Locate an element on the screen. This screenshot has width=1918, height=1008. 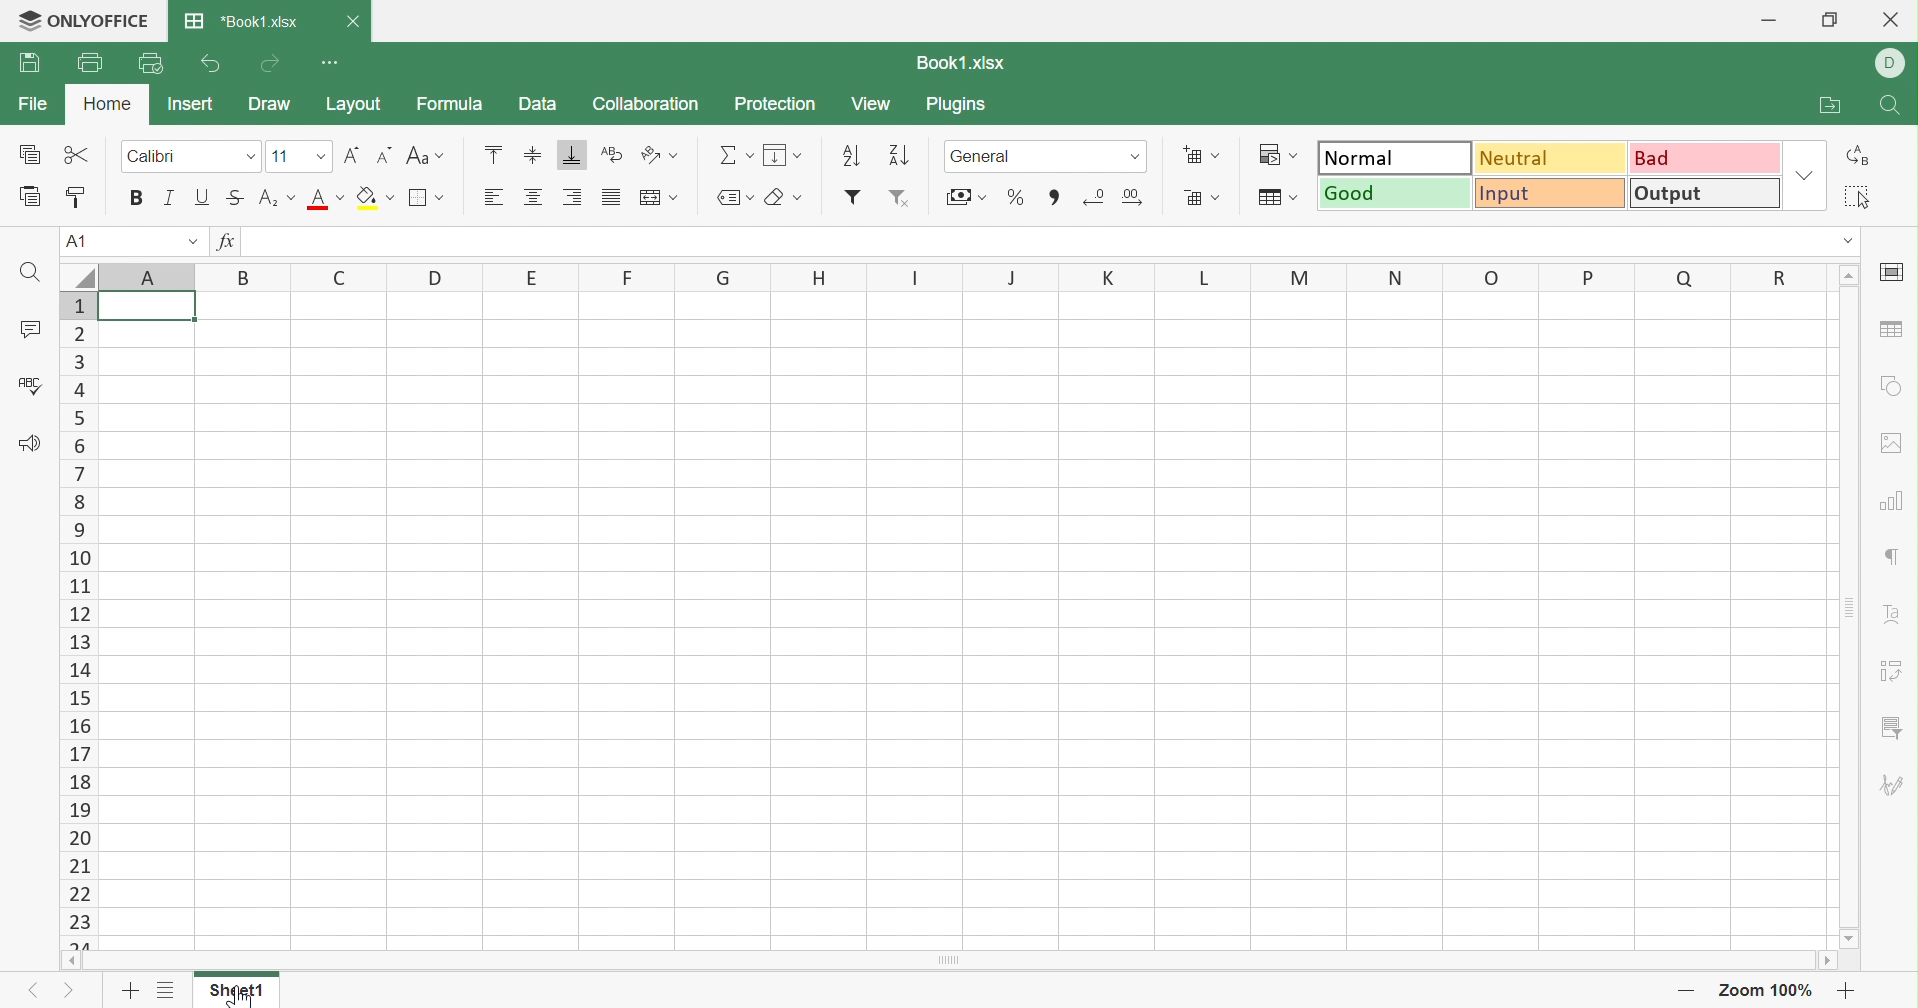
Neutral is located at coordinates (1550, 158).